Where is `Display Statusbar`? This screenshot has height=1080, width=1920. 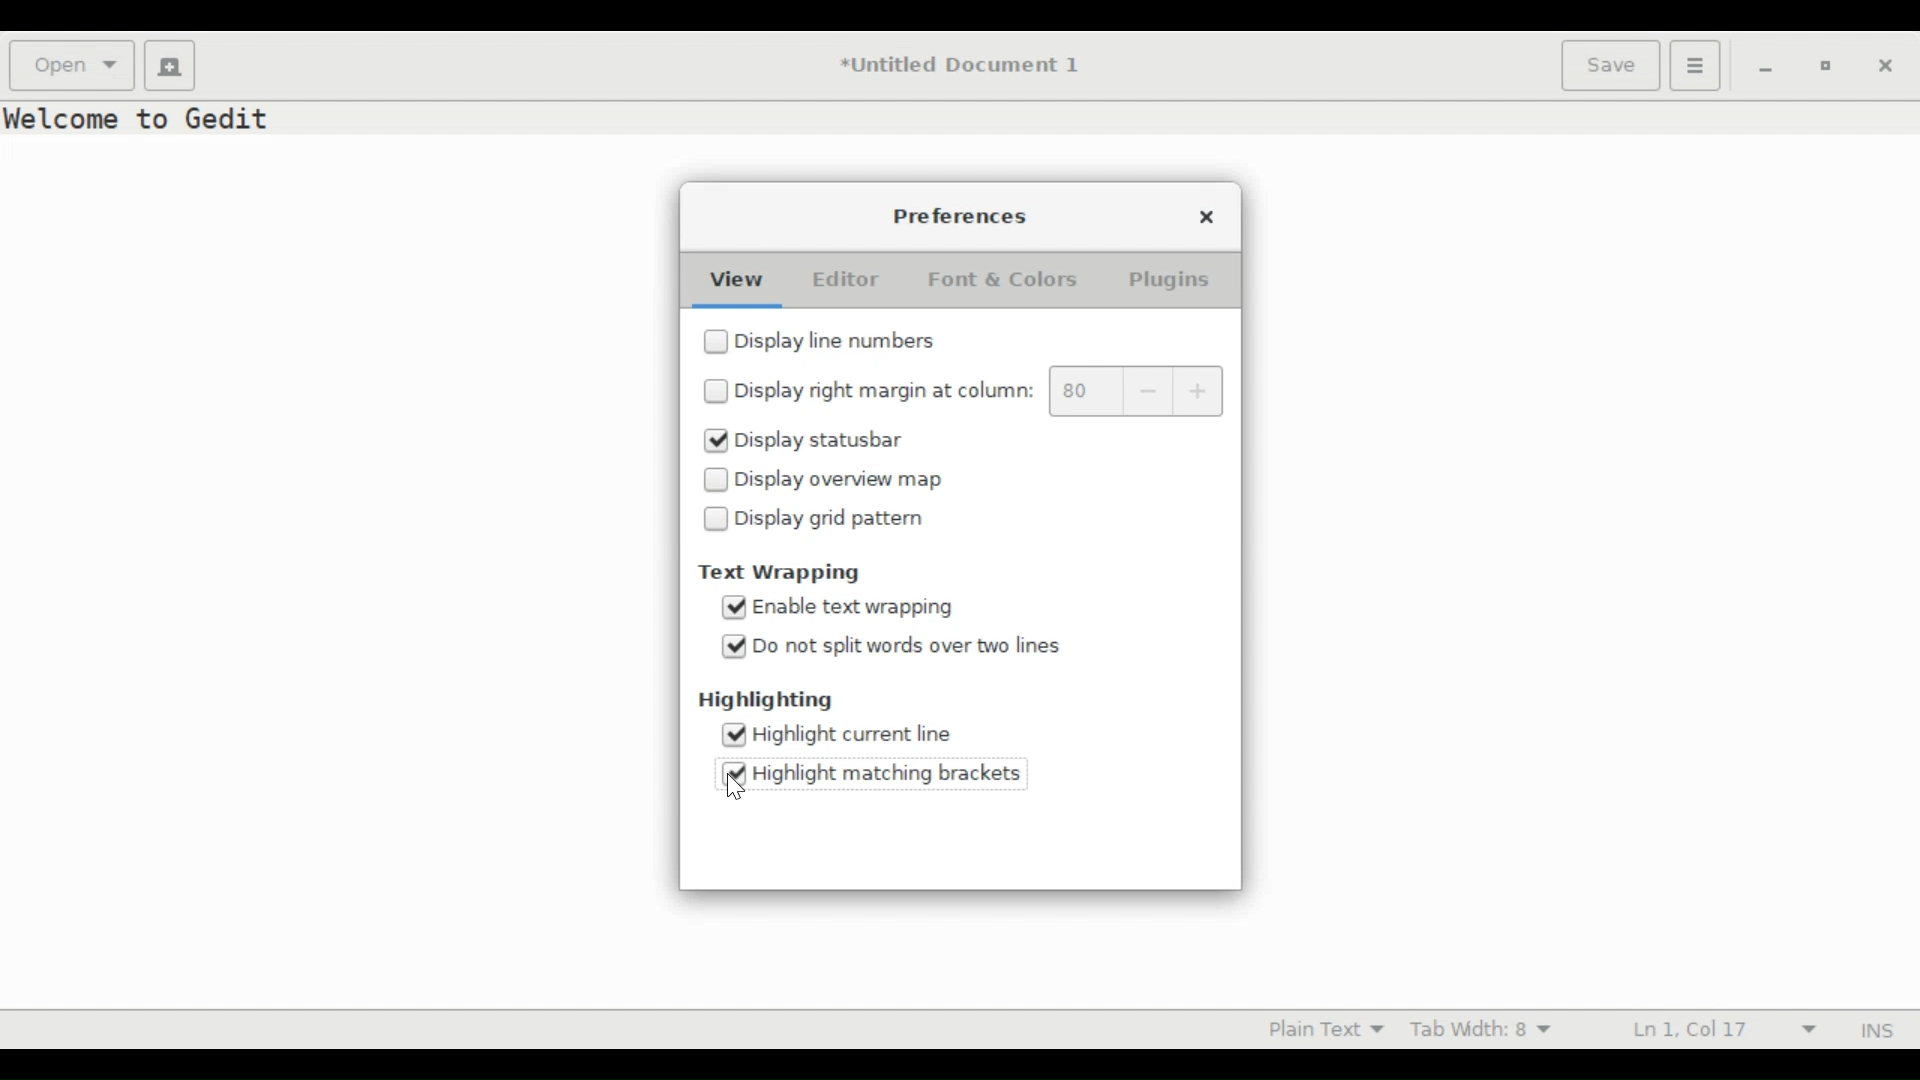
Display Statusbar is located at coordinates (843, 442).